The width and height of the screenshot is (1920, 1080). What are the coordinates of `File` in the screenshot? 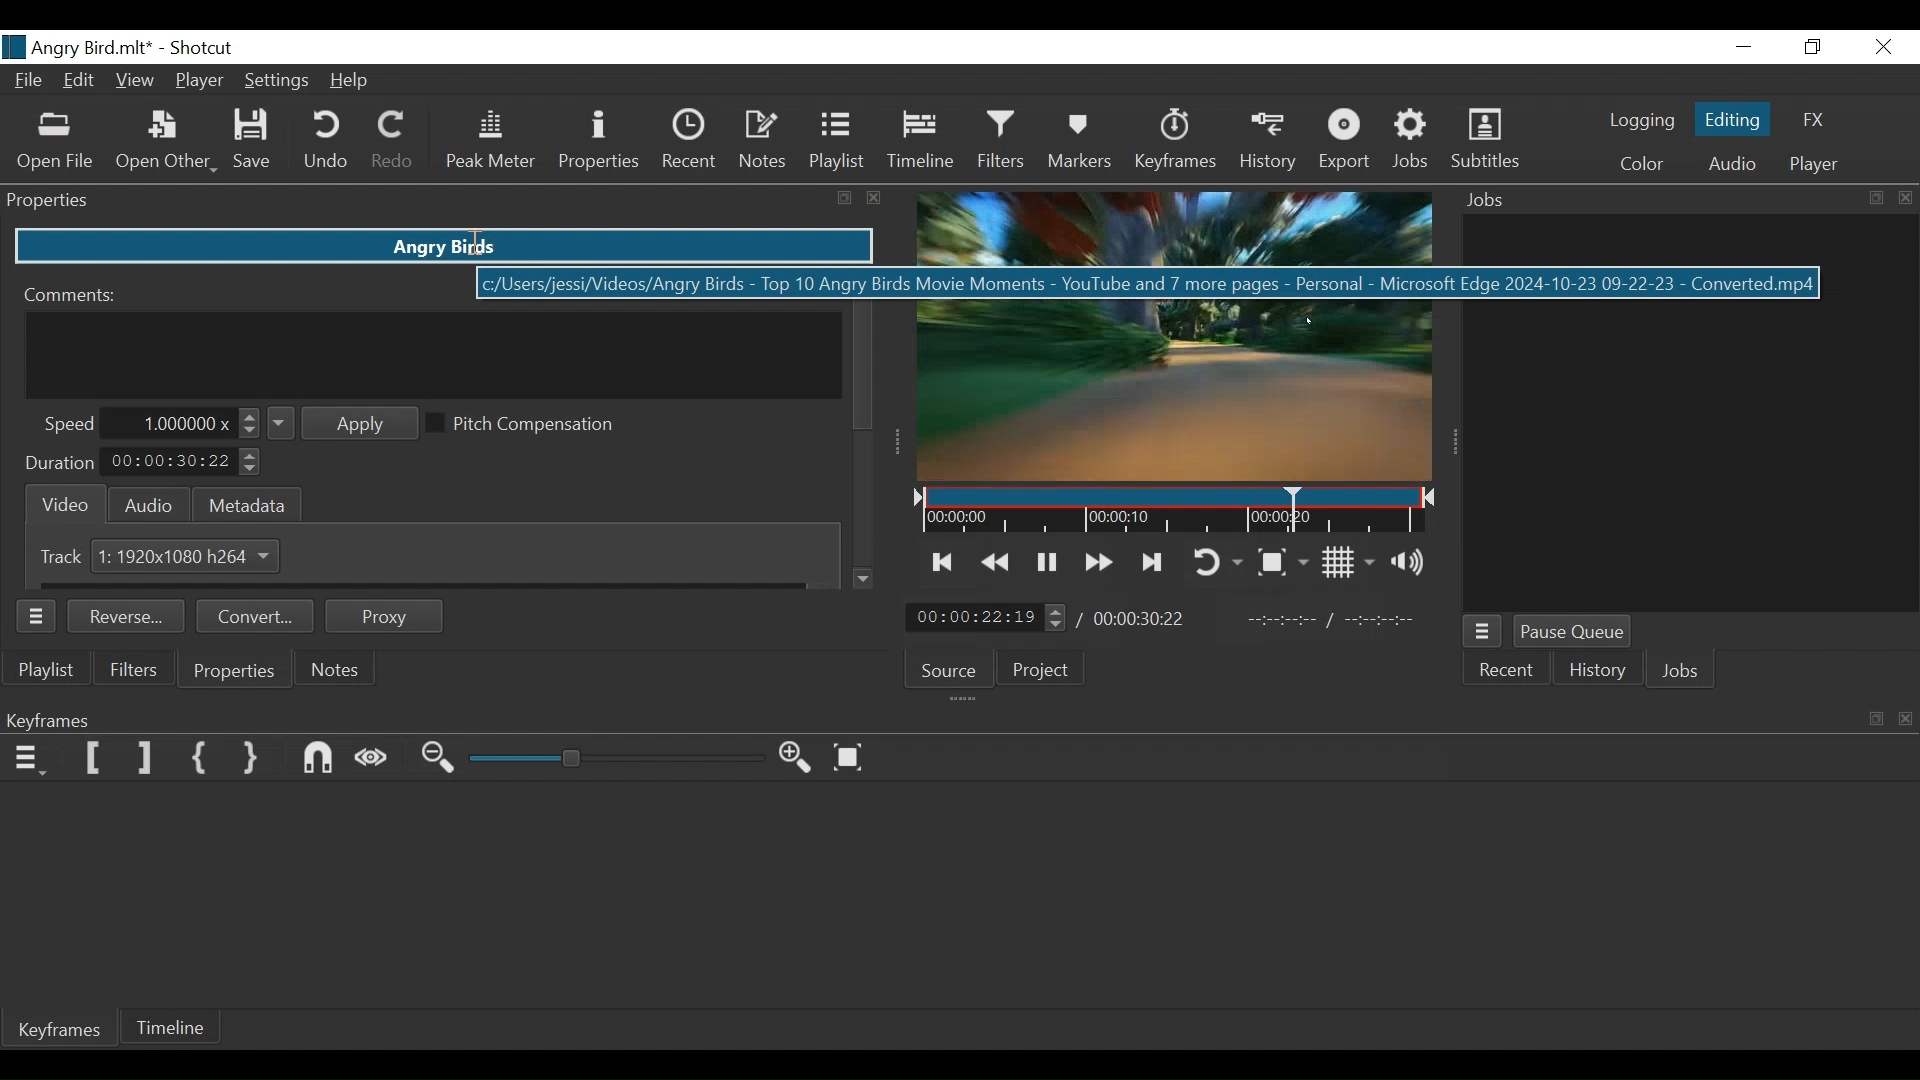 It's located at (29, 82).